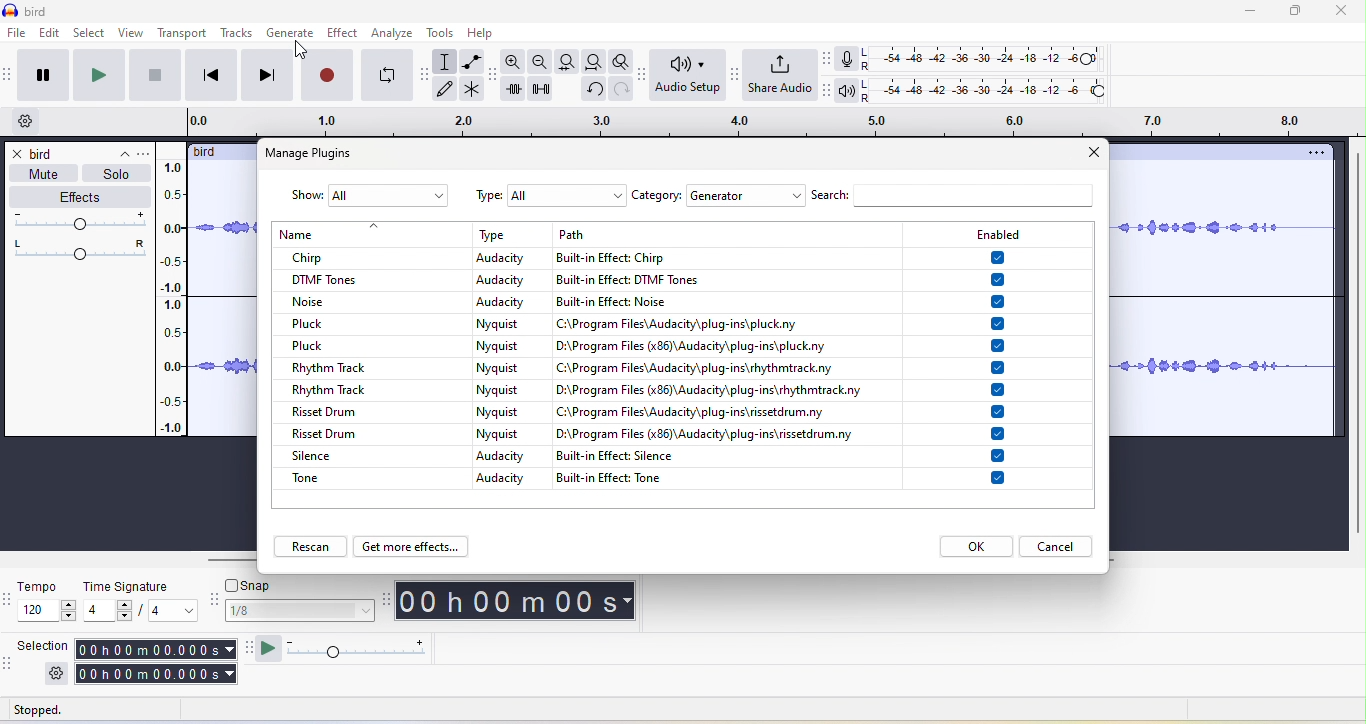 The width and height of the screenshot is (1366, 724). Describe the element at coordinates (331, 387) in the screenshot. I see `rhythm track` at that location.